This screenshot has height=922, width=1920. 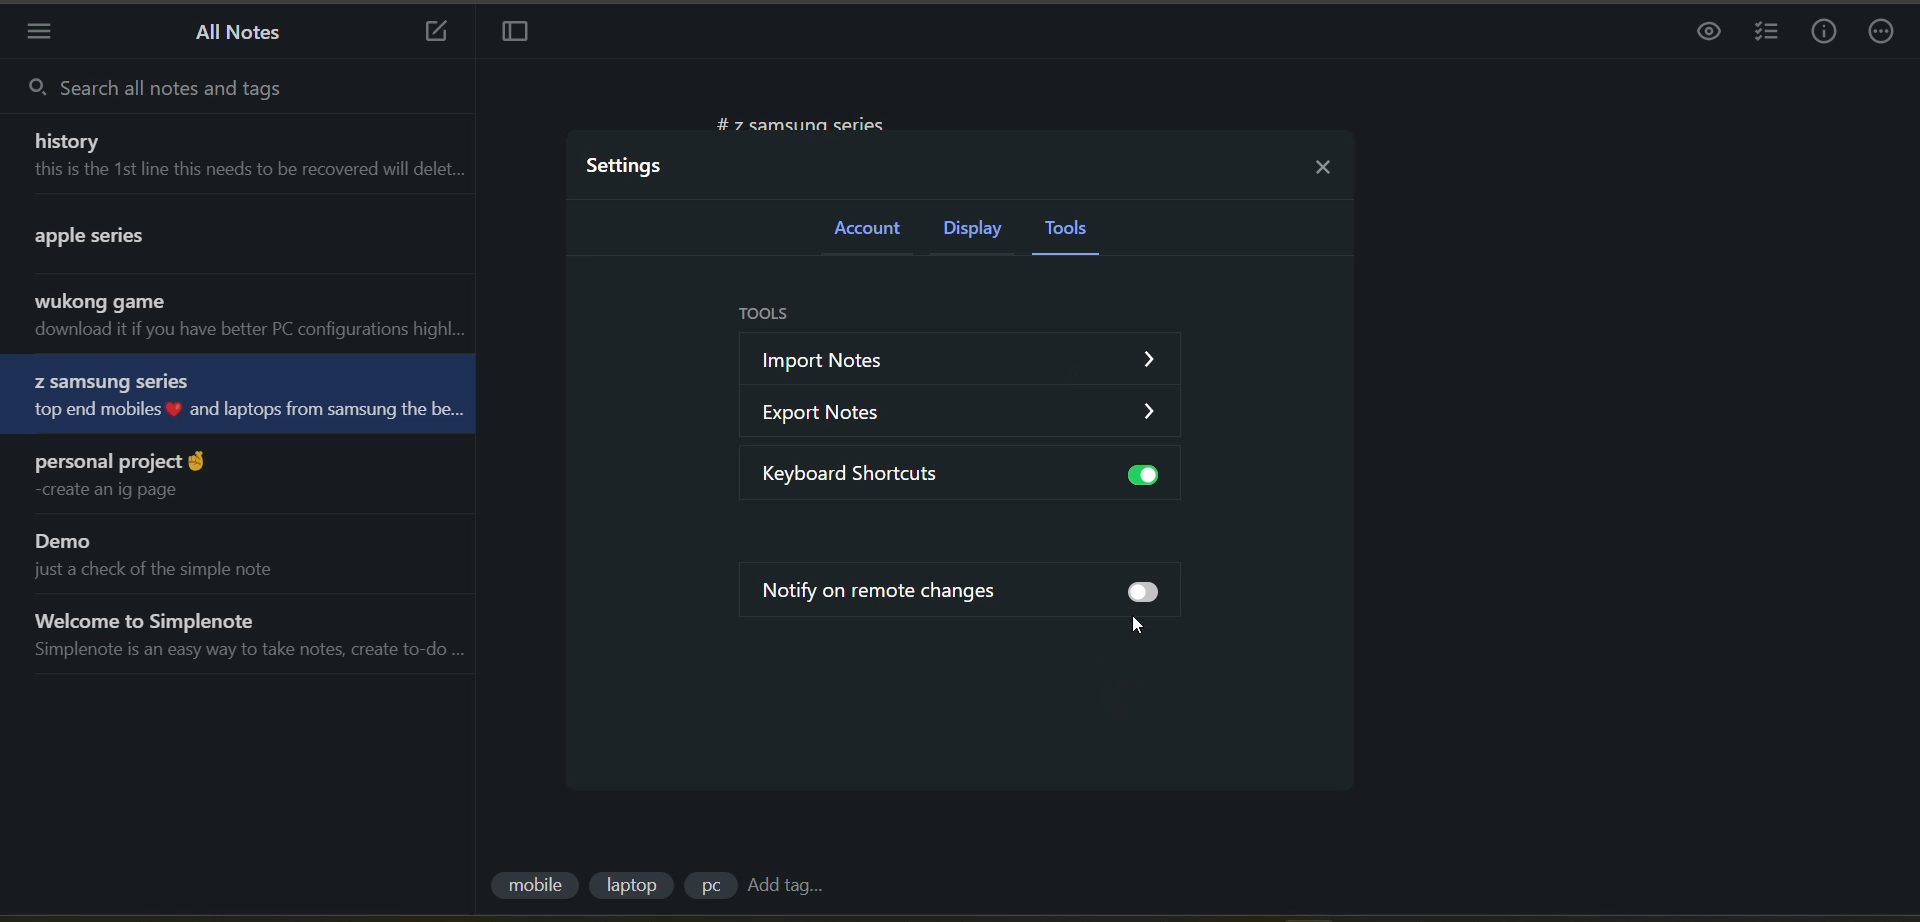 What do you see at coordinates (862, 229) in the screenshot?
I see `account` at bounding box center [862, 229].